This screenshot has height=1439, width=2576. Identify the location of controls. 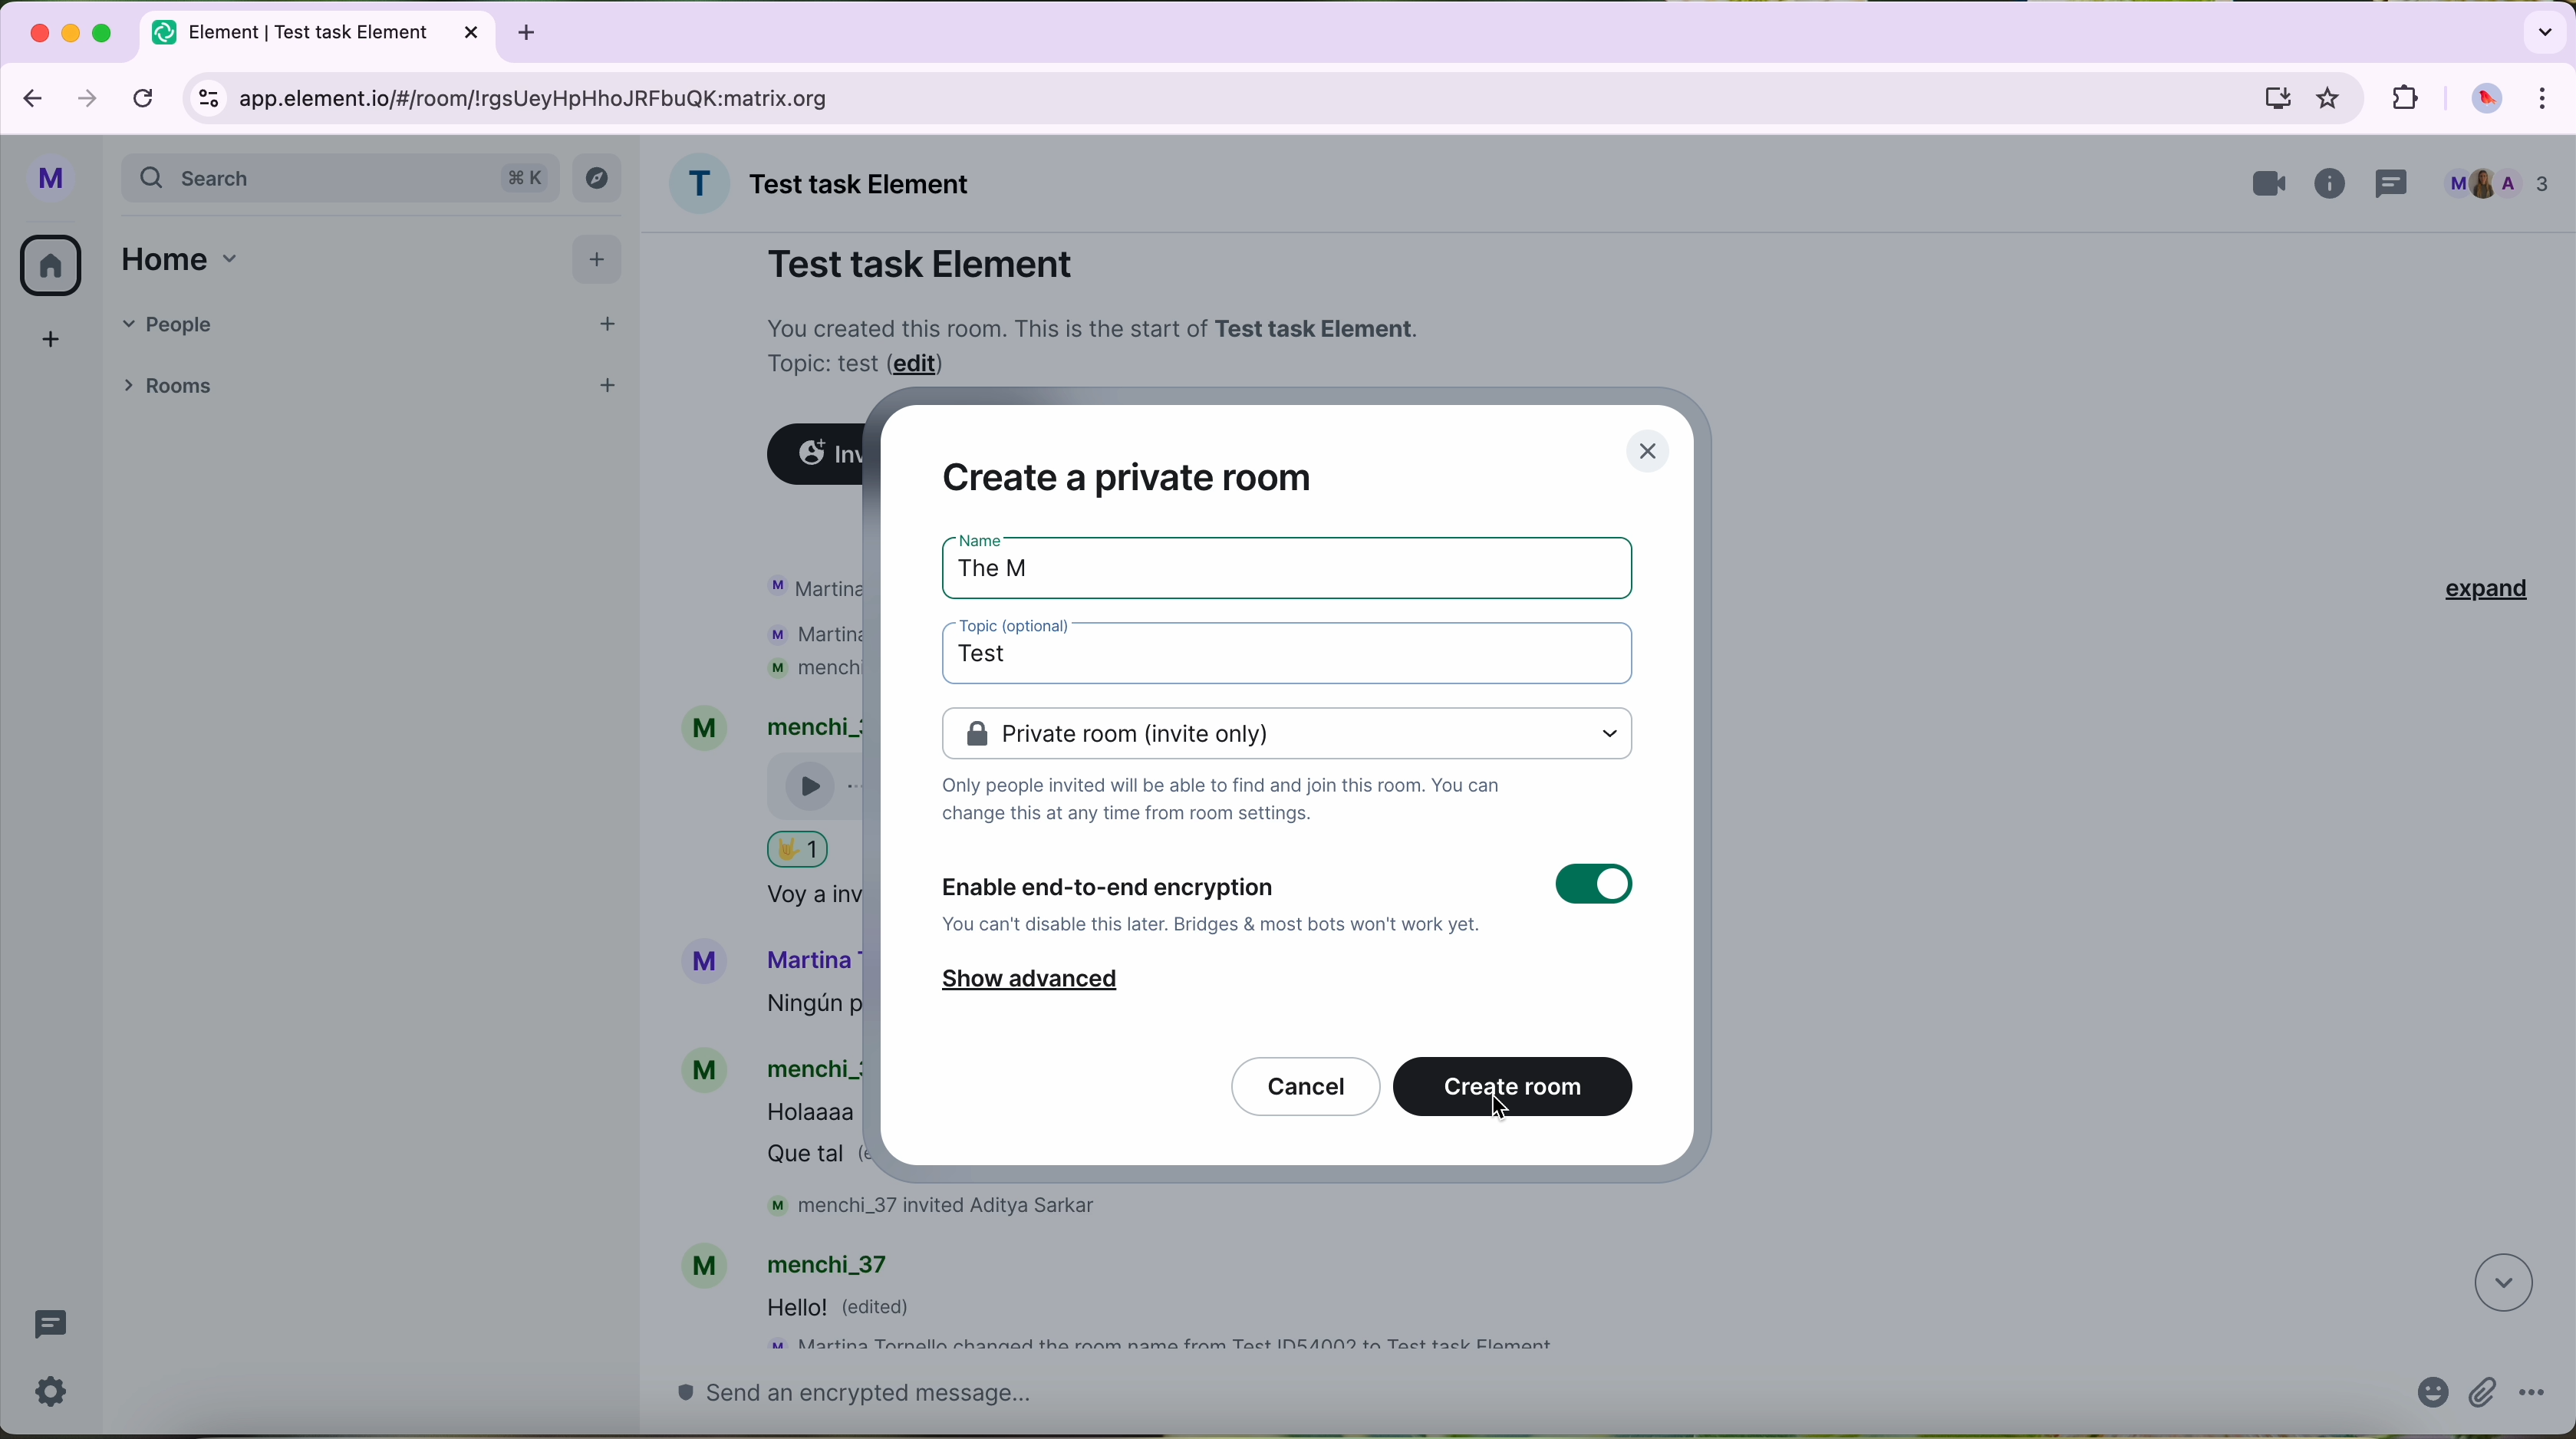
(209, 101).